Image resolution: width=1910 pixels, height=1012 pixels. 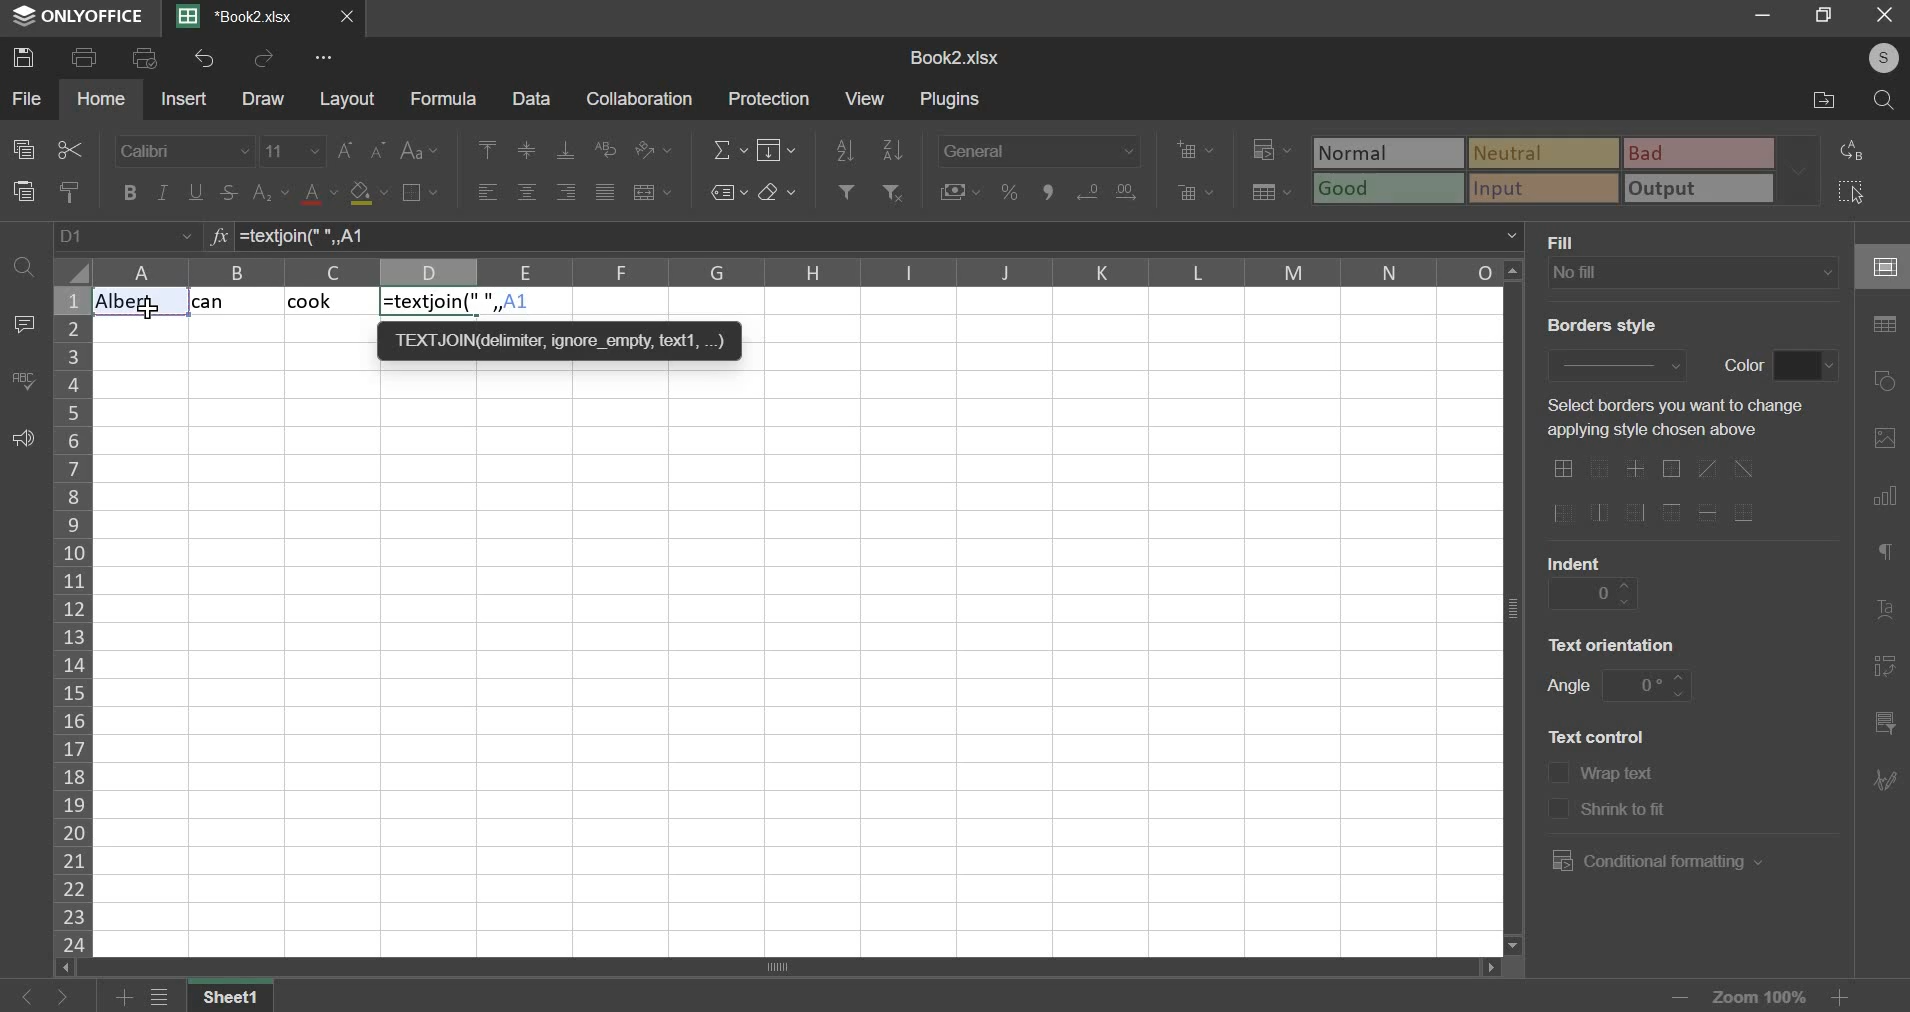 I want to click on copy style, so click(x=71, y=191).